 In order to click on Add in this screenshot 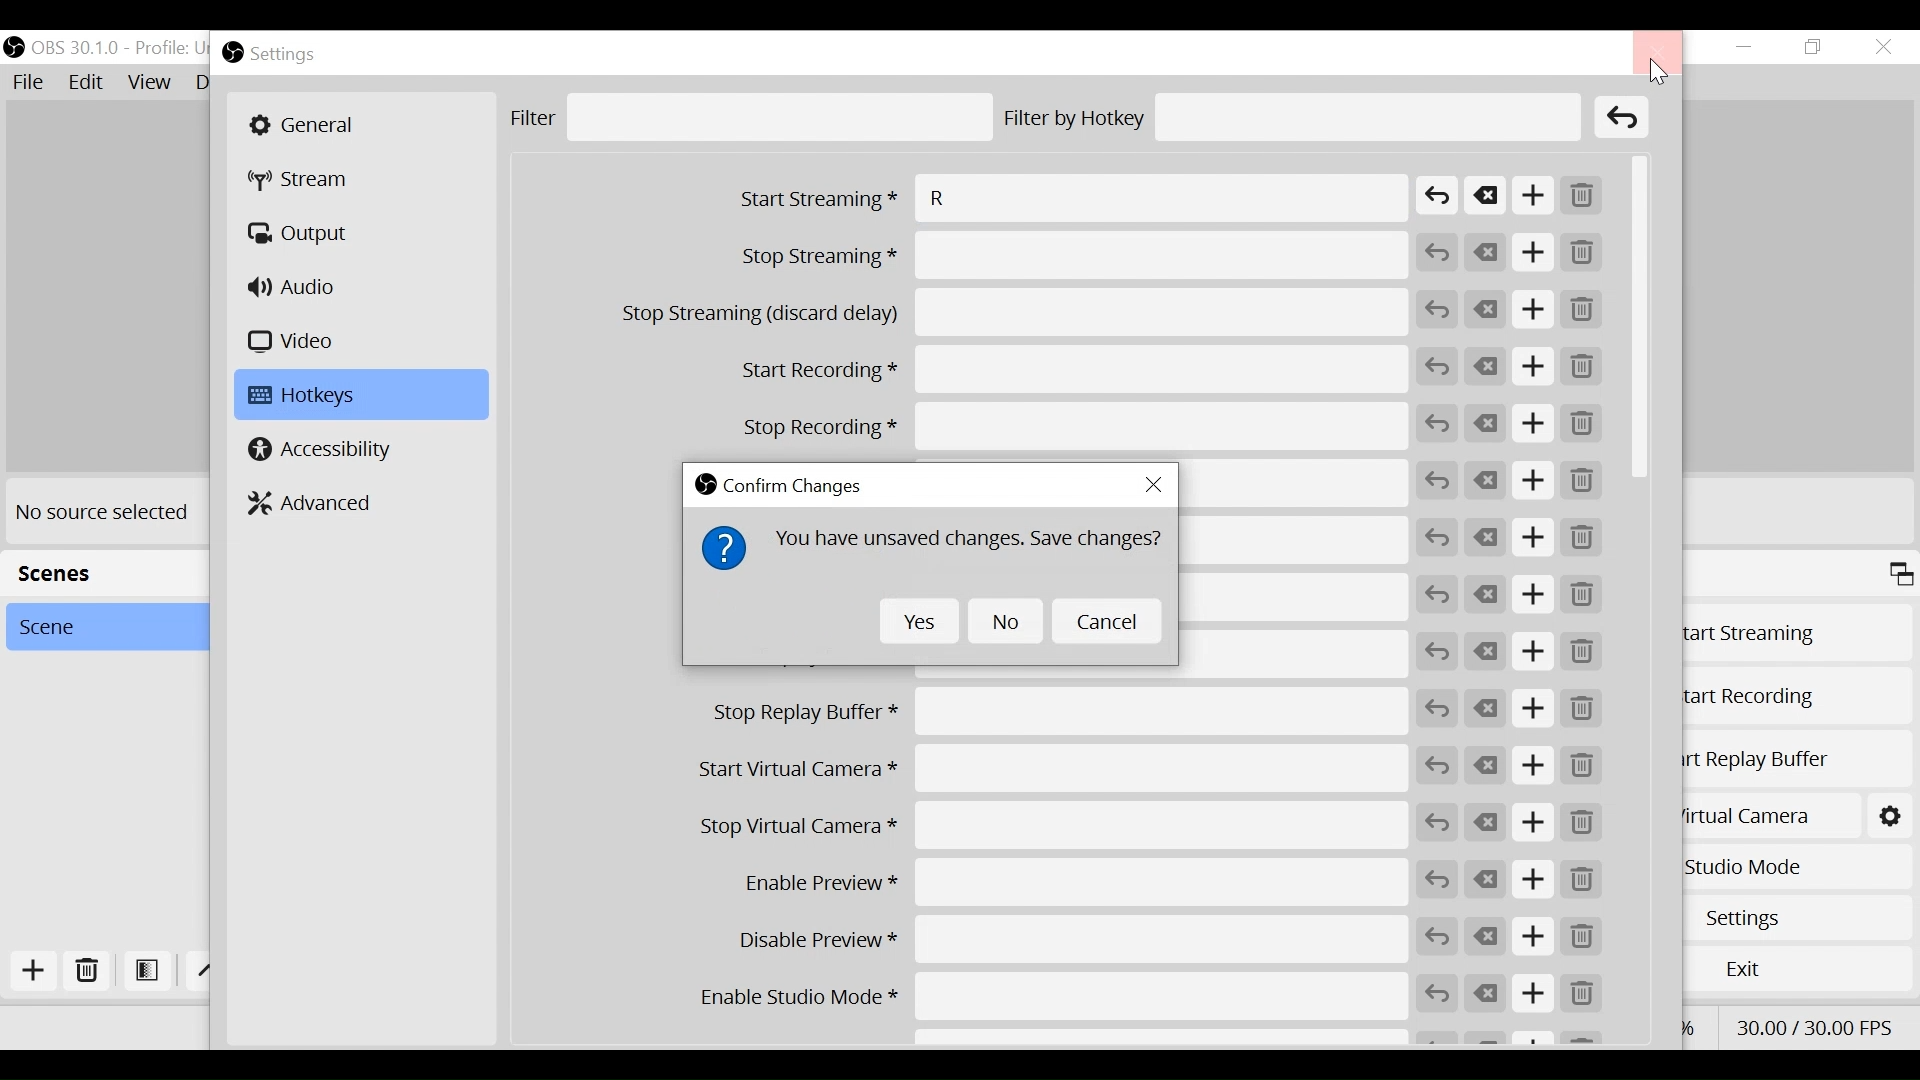, I will do `click(37, 971)`.